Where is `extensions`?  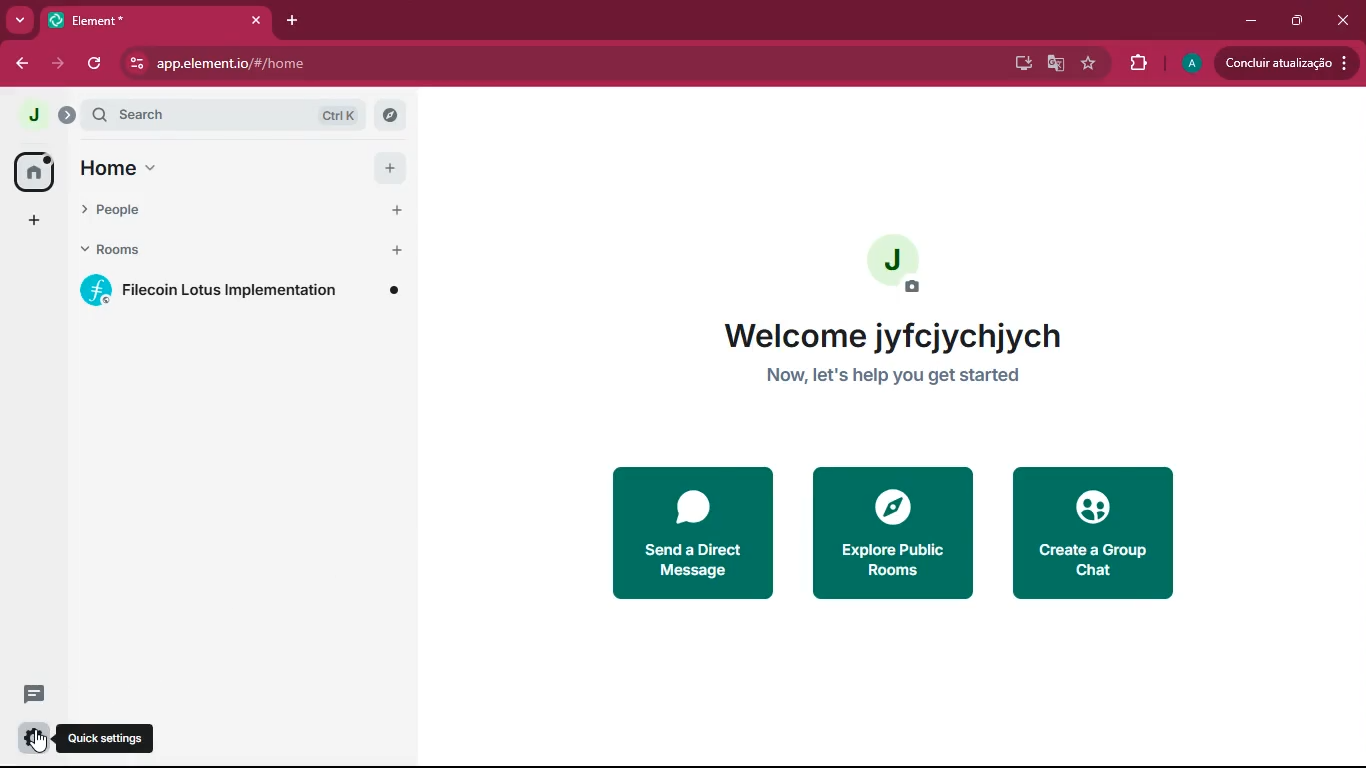 extensions is located at coordinates (1135, 64).